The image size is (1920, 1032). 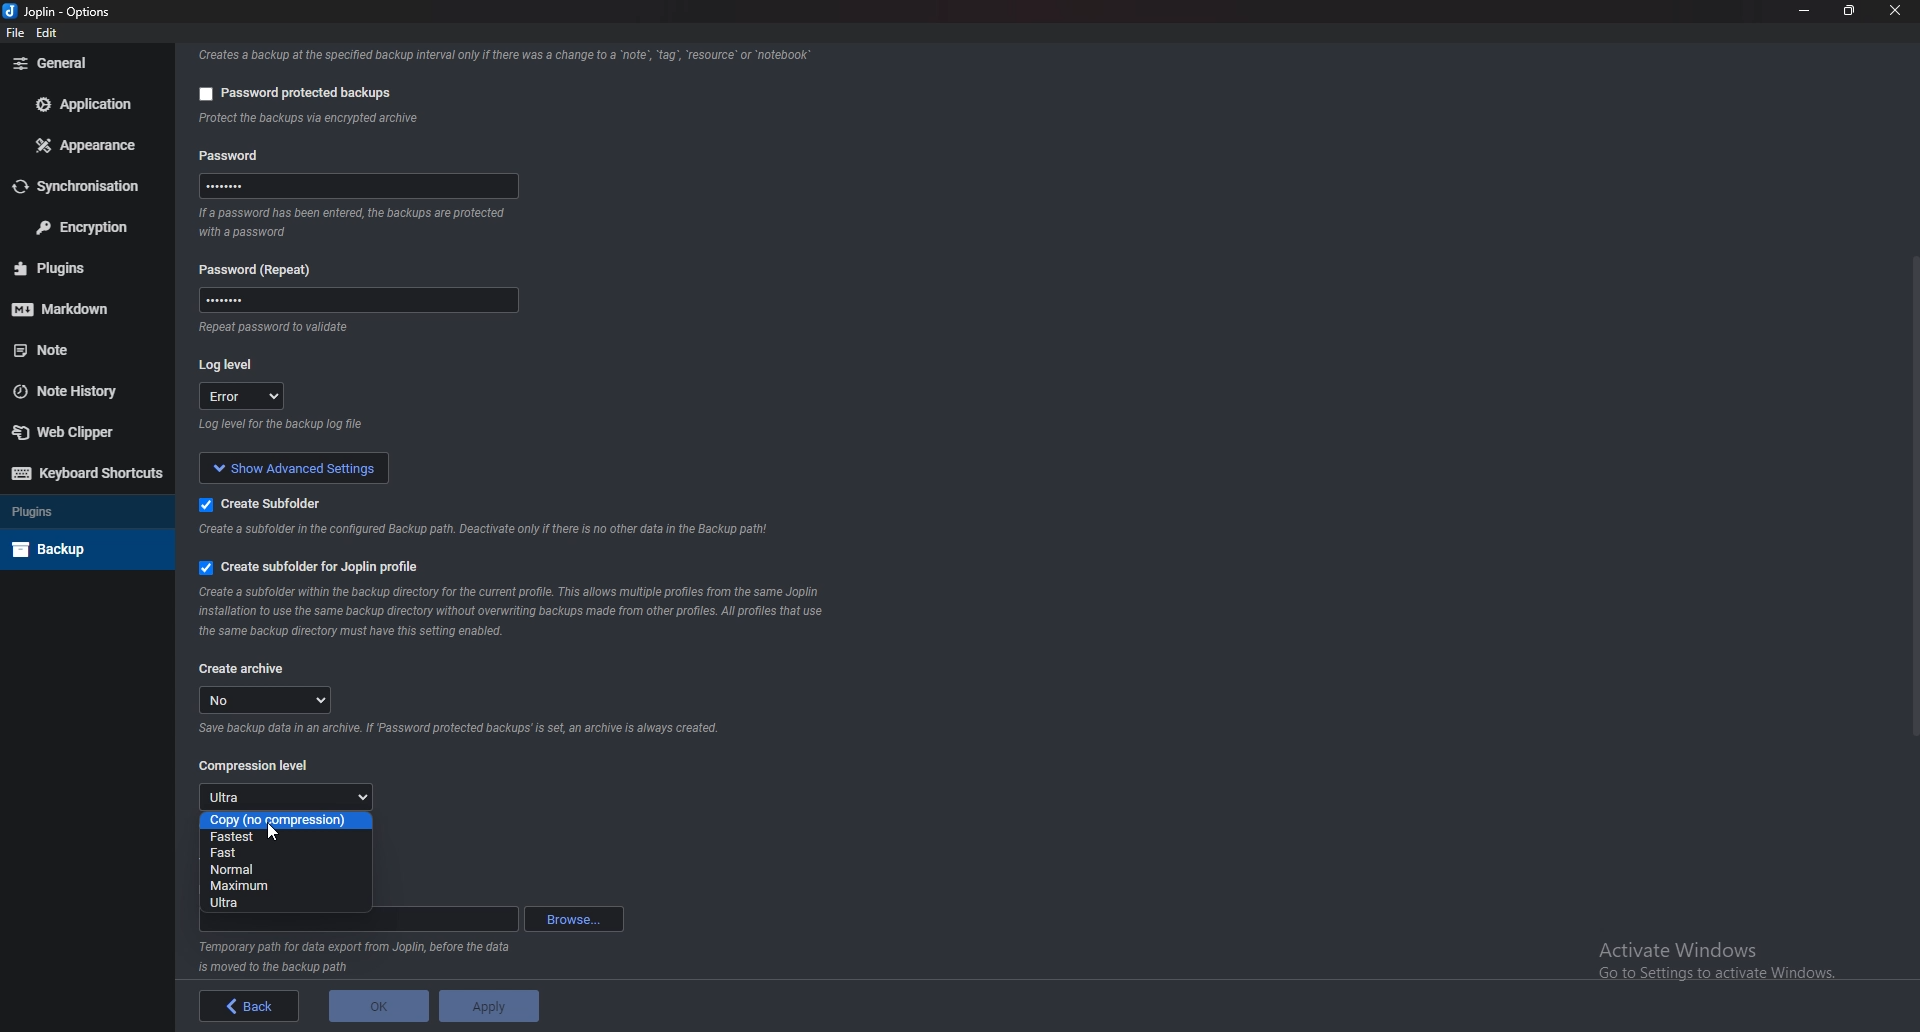 What do you see at coordinates (357, 427) in the screenshot?
I see `info` at bounding box center [357, 427].